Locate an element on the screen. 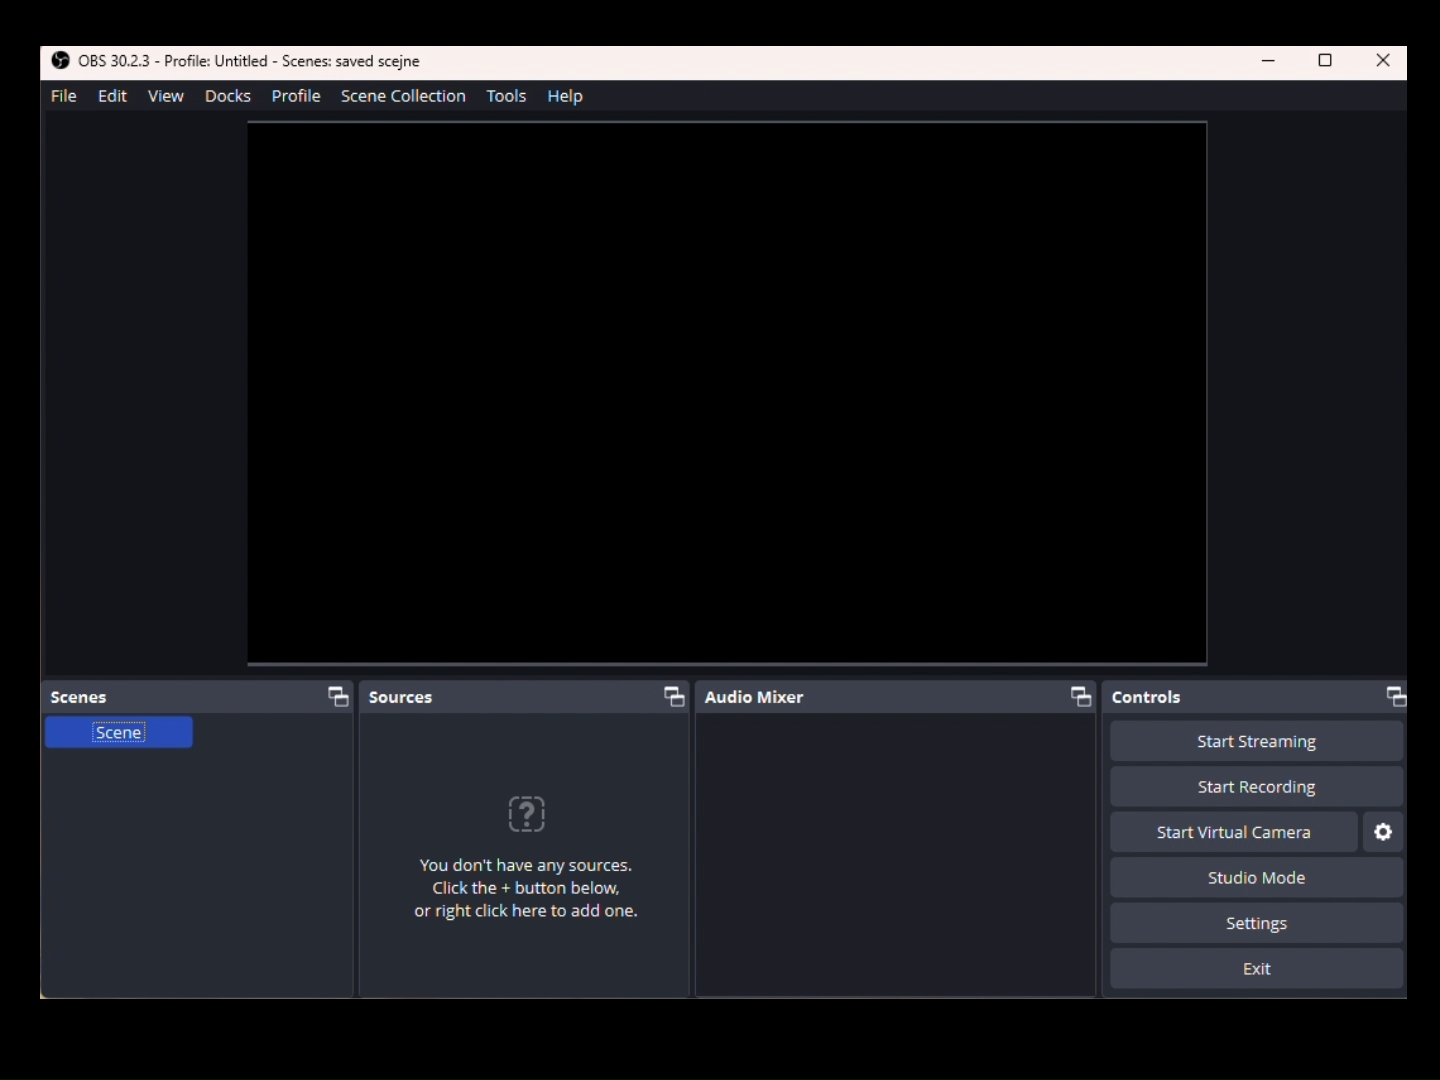 This screenshot has width=1440, height=1080. Scenes is located at coordinates (202, 696).